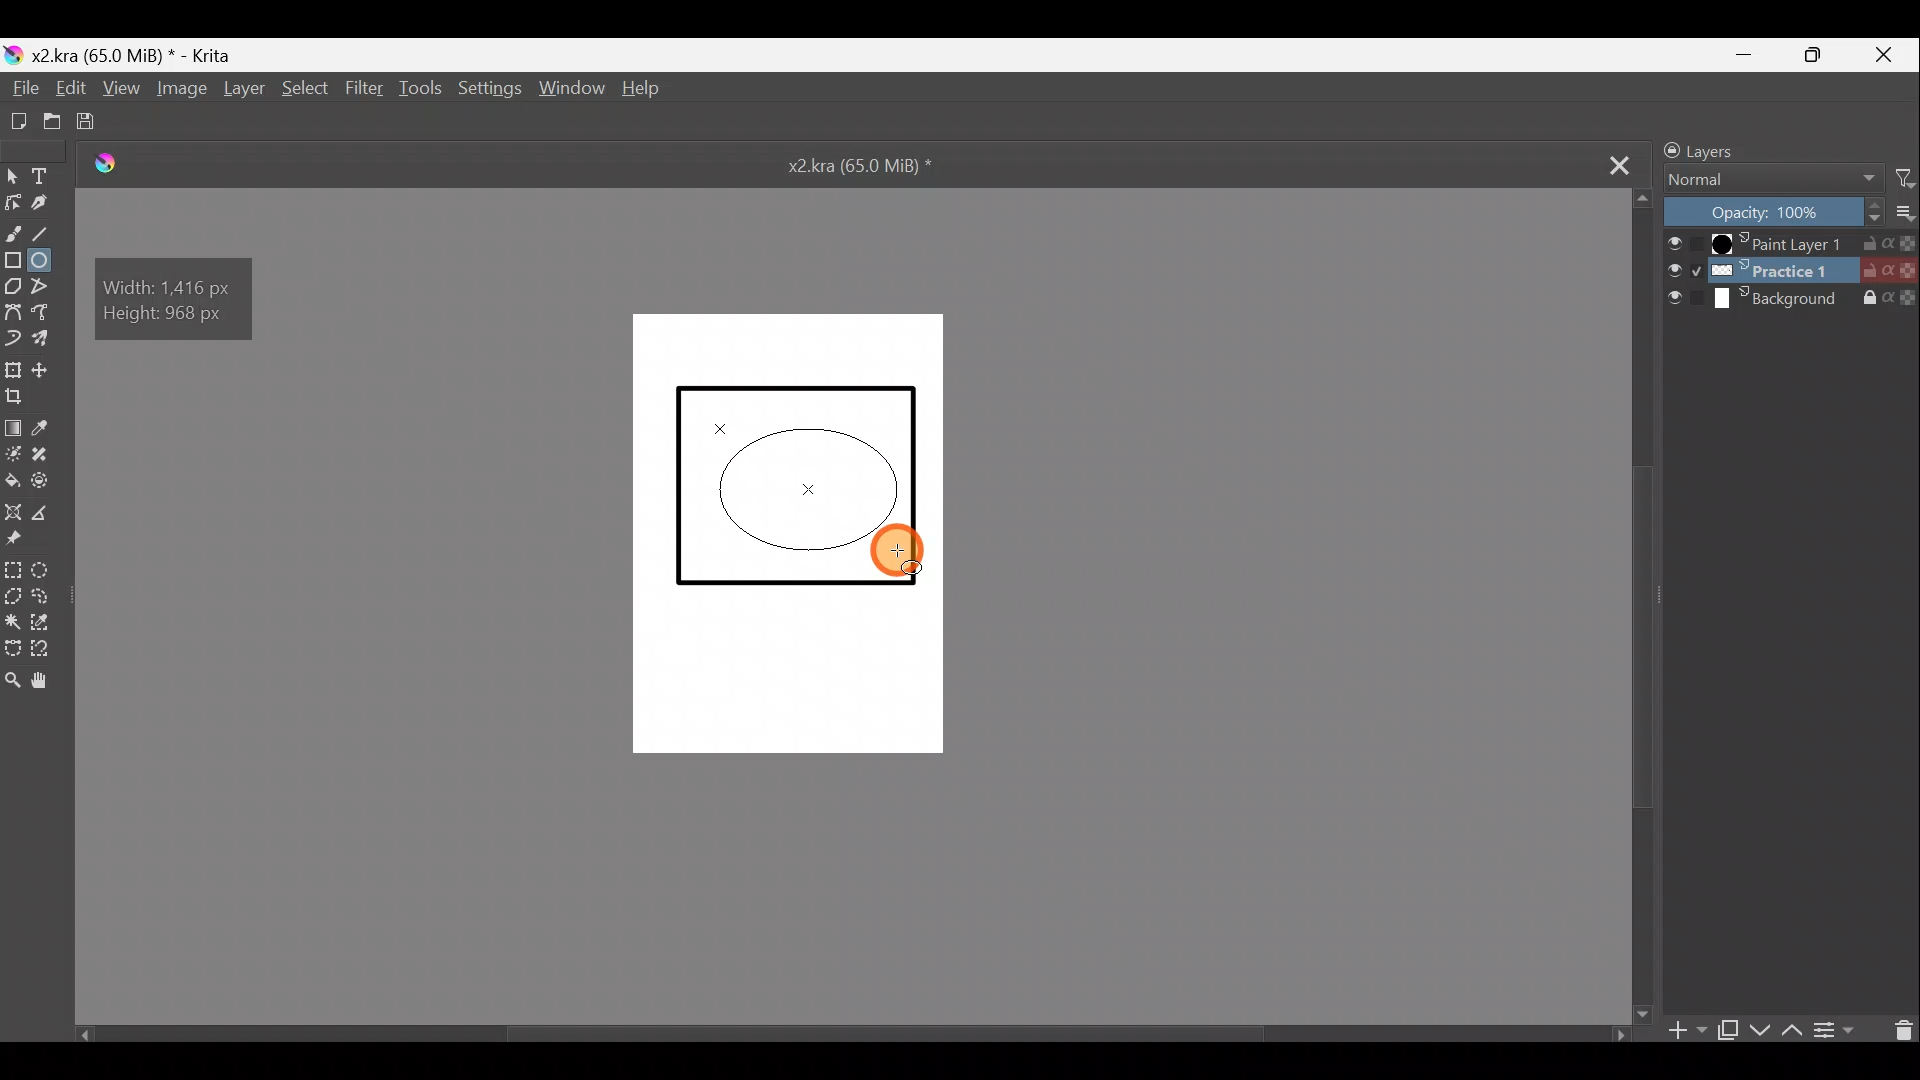  What do you see at coordinates (1760, 1023) in the screenshot?
I see `Move layer/mask down` at bounding box center [1760, 1023].